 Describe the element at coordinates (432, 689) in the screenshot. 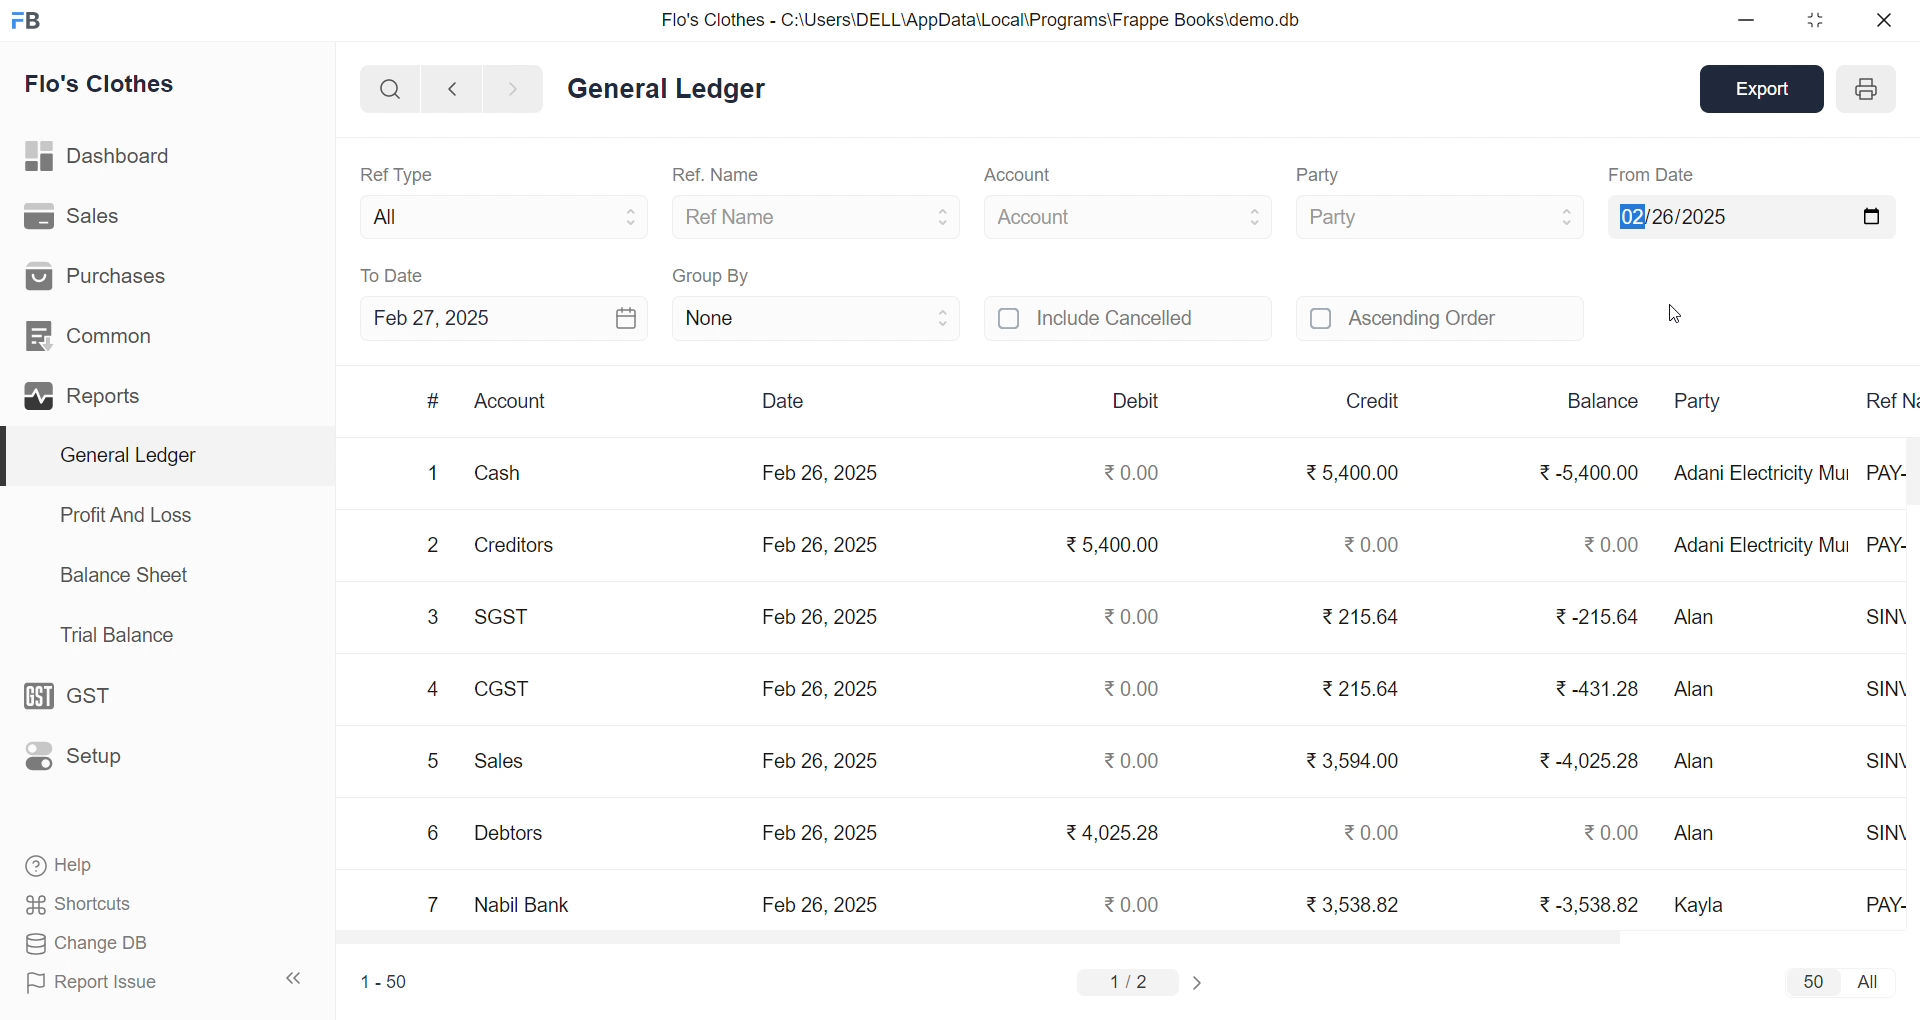

I see `4` at that location.